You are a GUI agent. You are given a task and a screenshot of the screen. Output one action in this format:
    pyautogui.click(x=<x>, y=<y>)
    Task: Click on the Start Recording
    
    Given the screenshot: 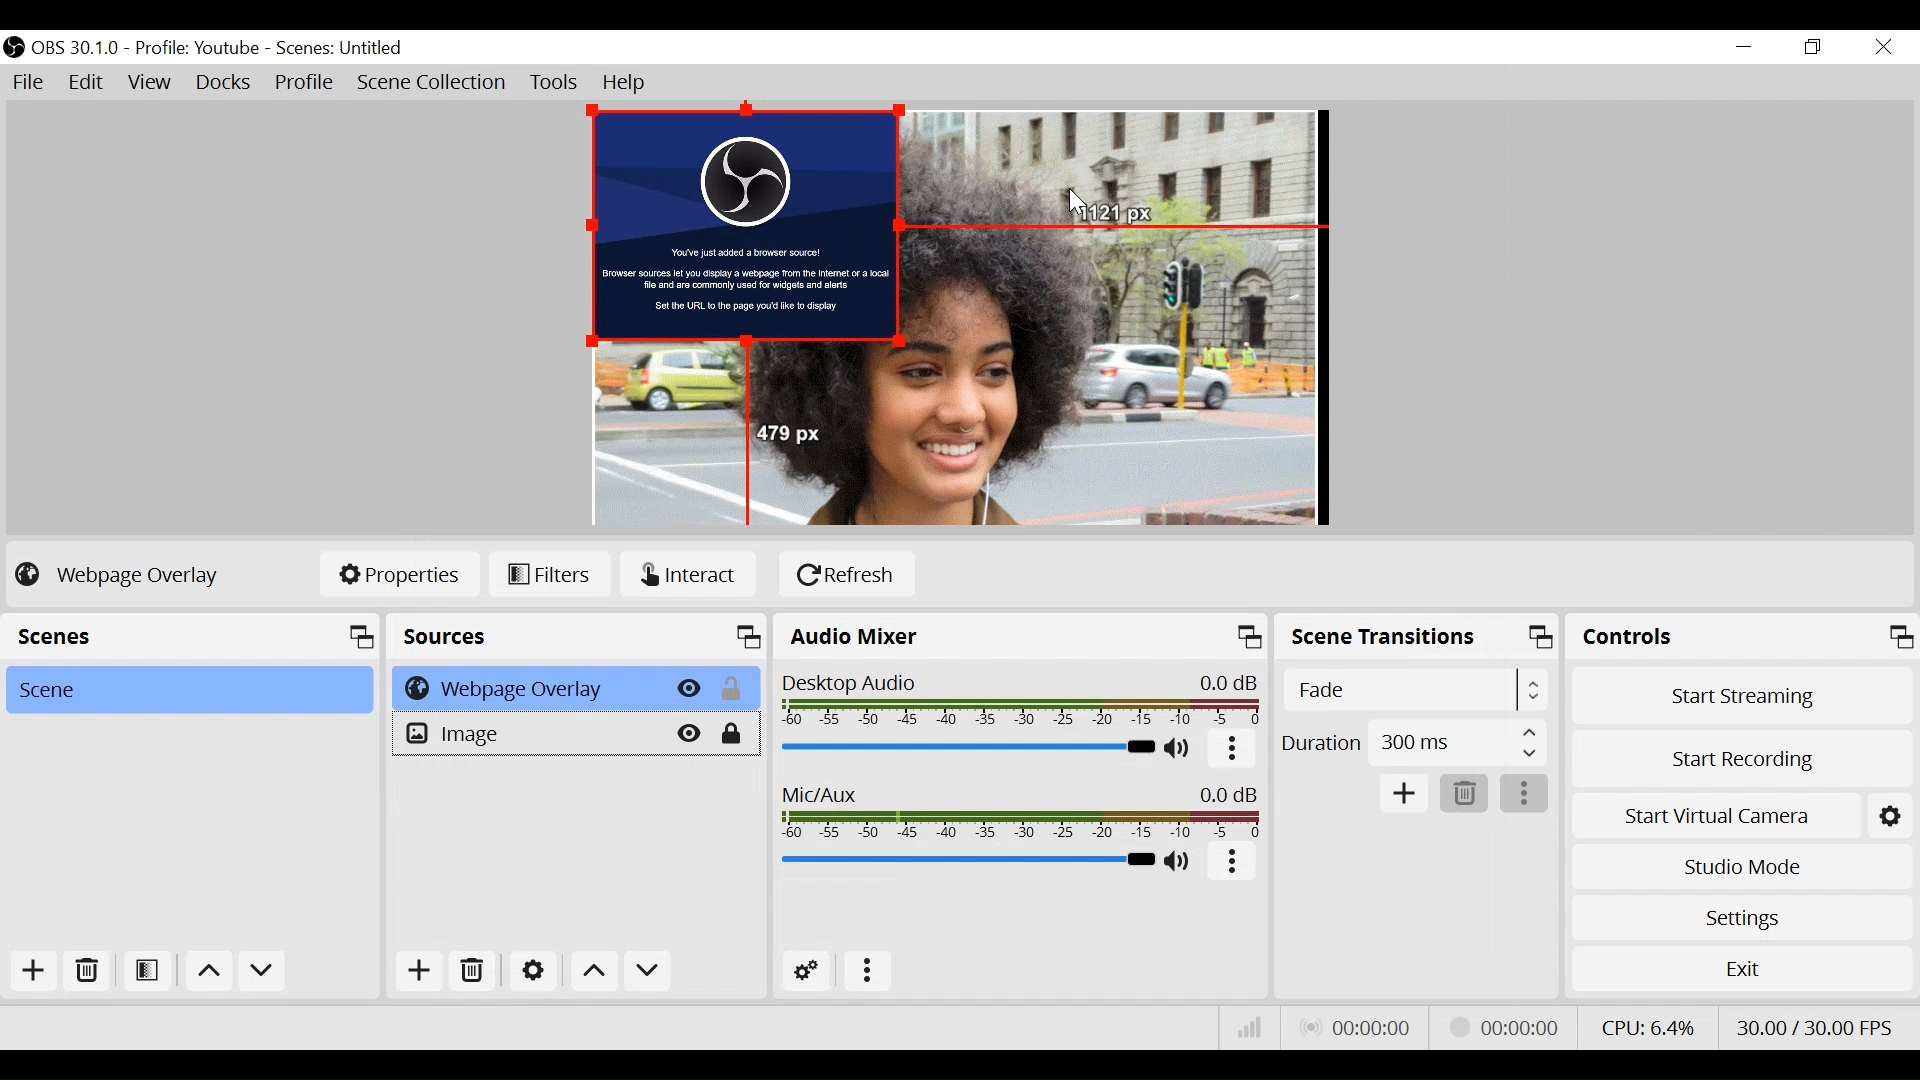 What is the action you would take?
    pyautogui.click(x=1739, y=760)
    